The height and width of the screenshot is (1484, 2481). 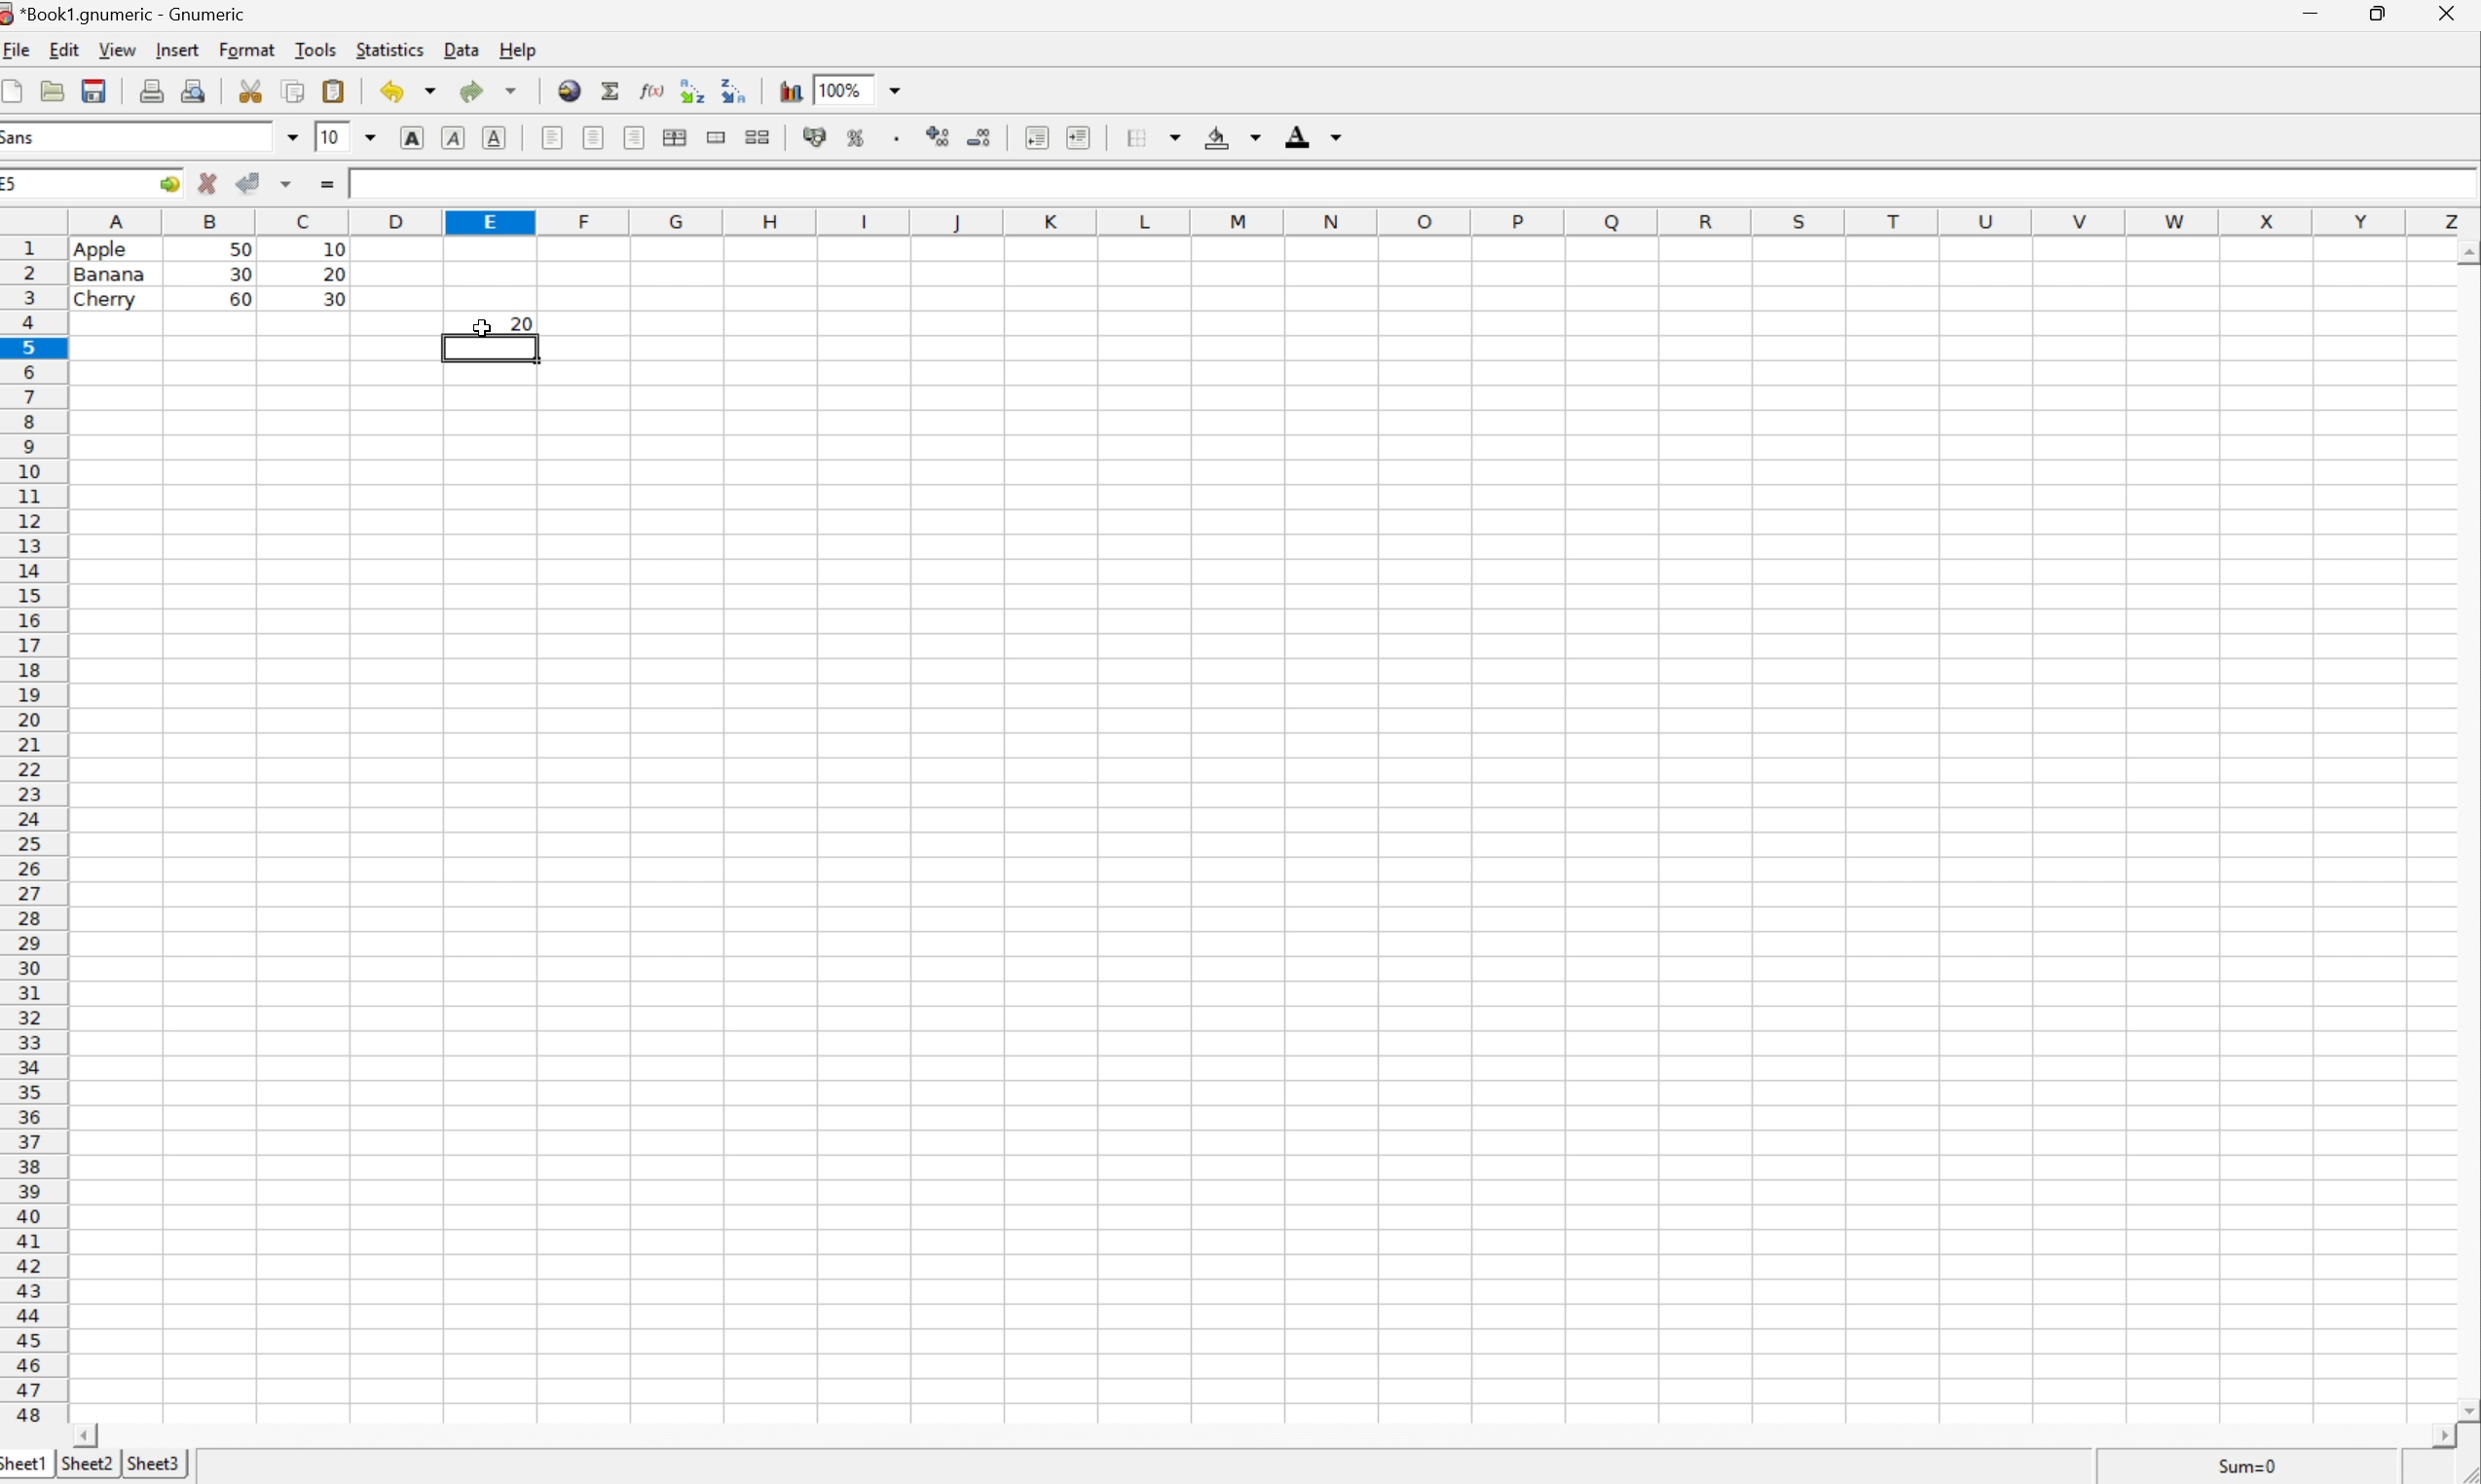 I want to click on foreground, so click(x=1318, y=135).